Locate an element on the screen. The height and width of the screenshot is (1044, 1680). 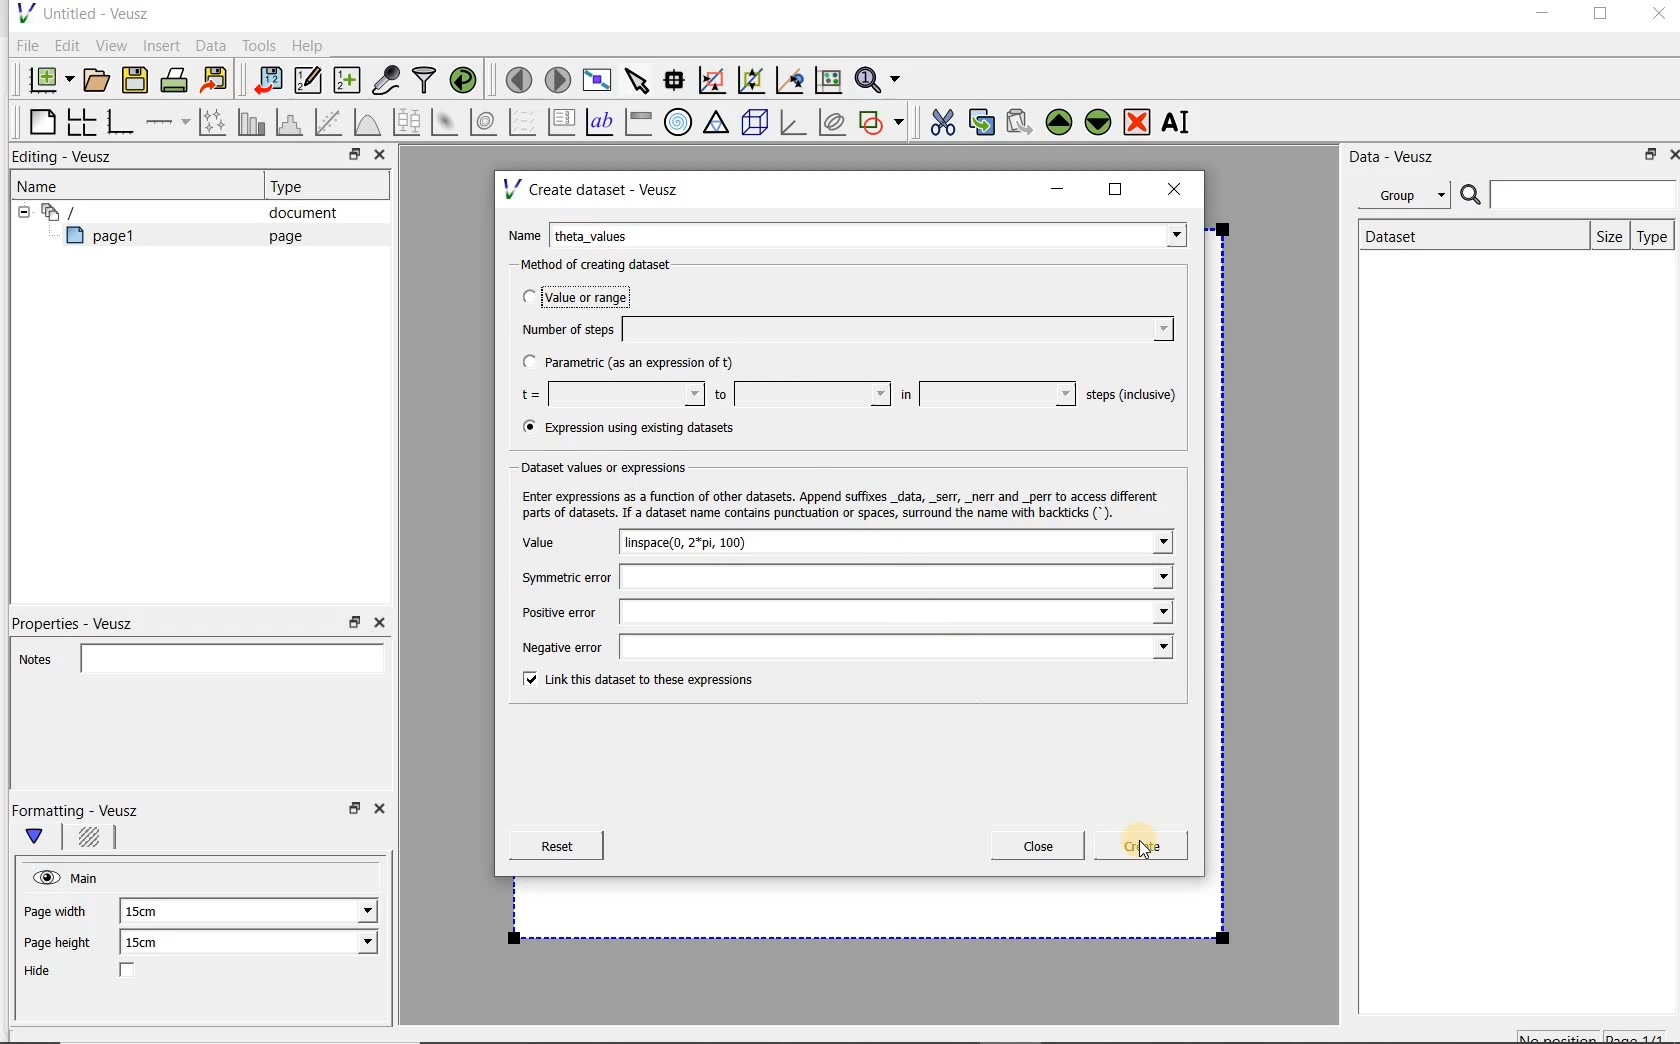
Name is located at coordinates (526, 233).